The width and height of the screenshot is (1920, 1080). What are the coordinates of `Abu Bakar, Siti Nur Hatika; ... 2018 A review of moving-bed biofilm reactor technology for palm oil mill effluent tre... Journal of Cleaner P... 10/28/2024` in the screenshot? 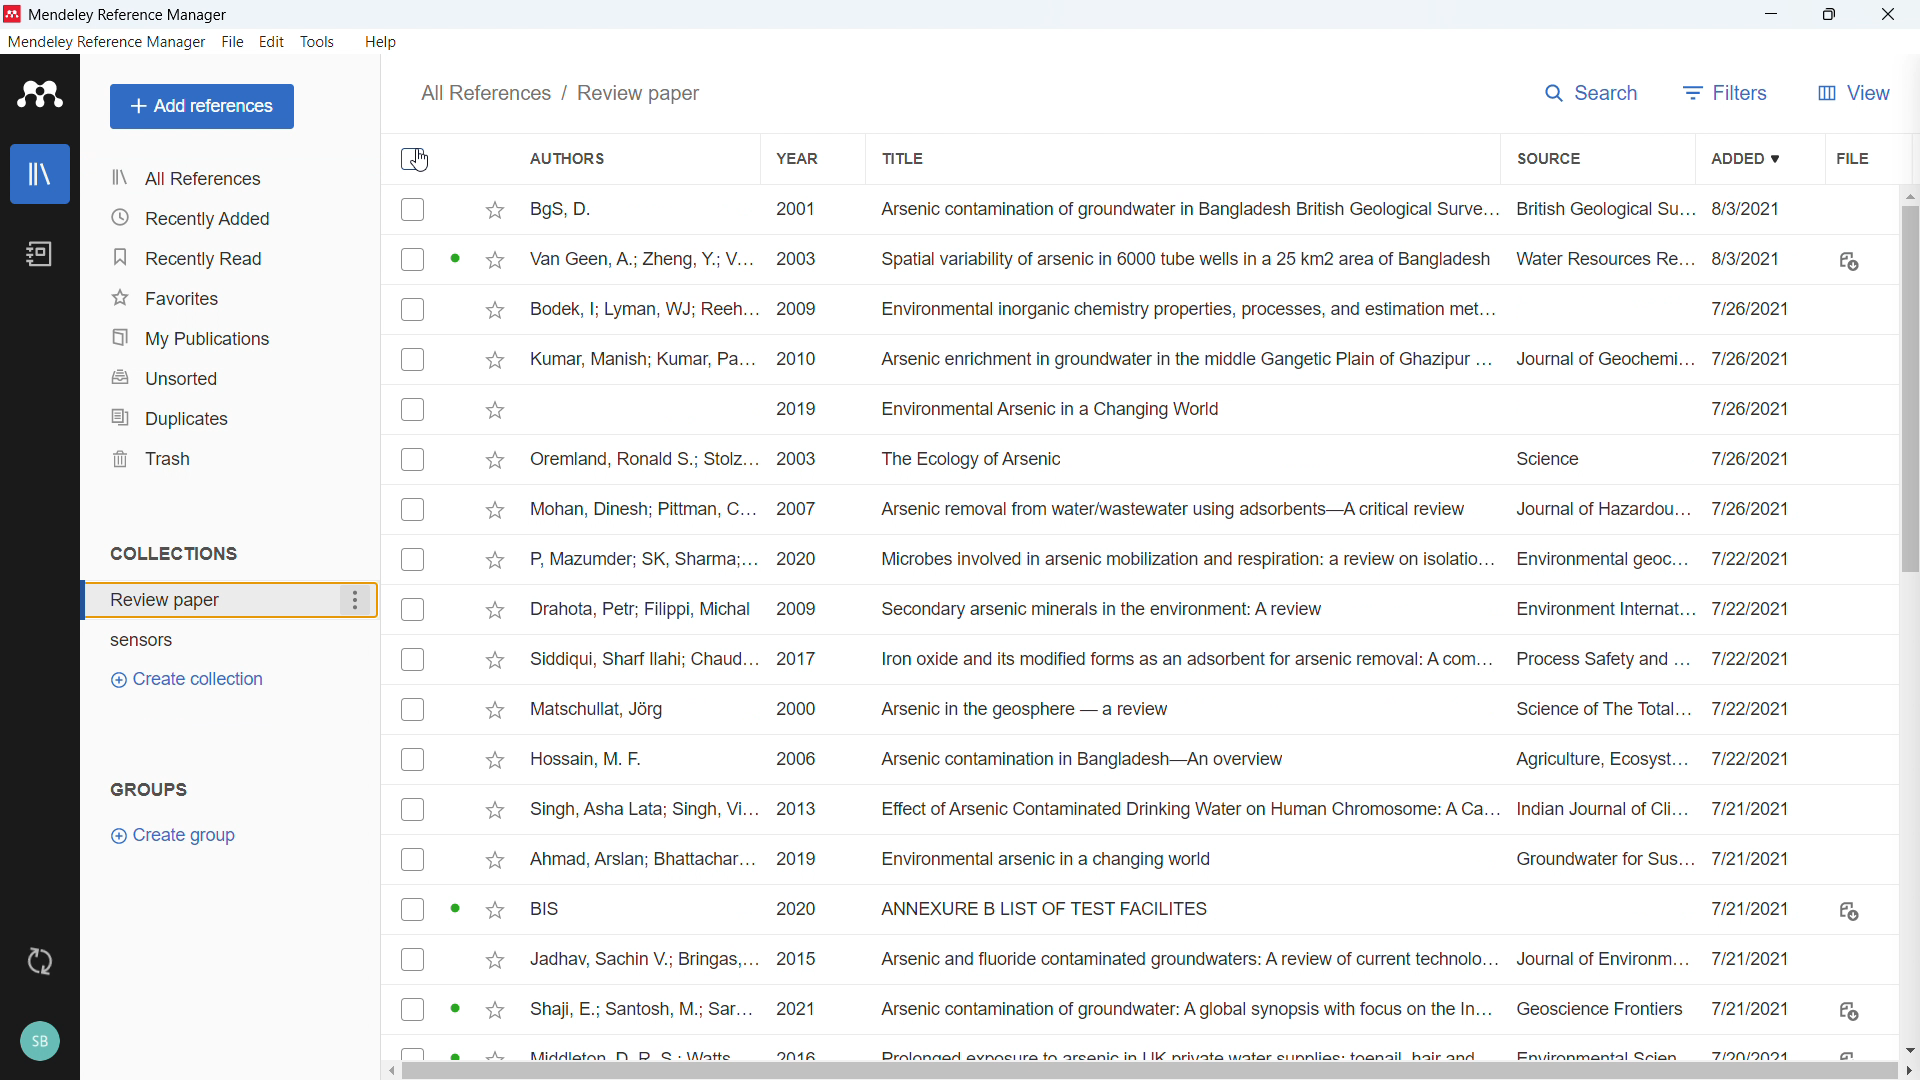 It's located at (1165, 708).